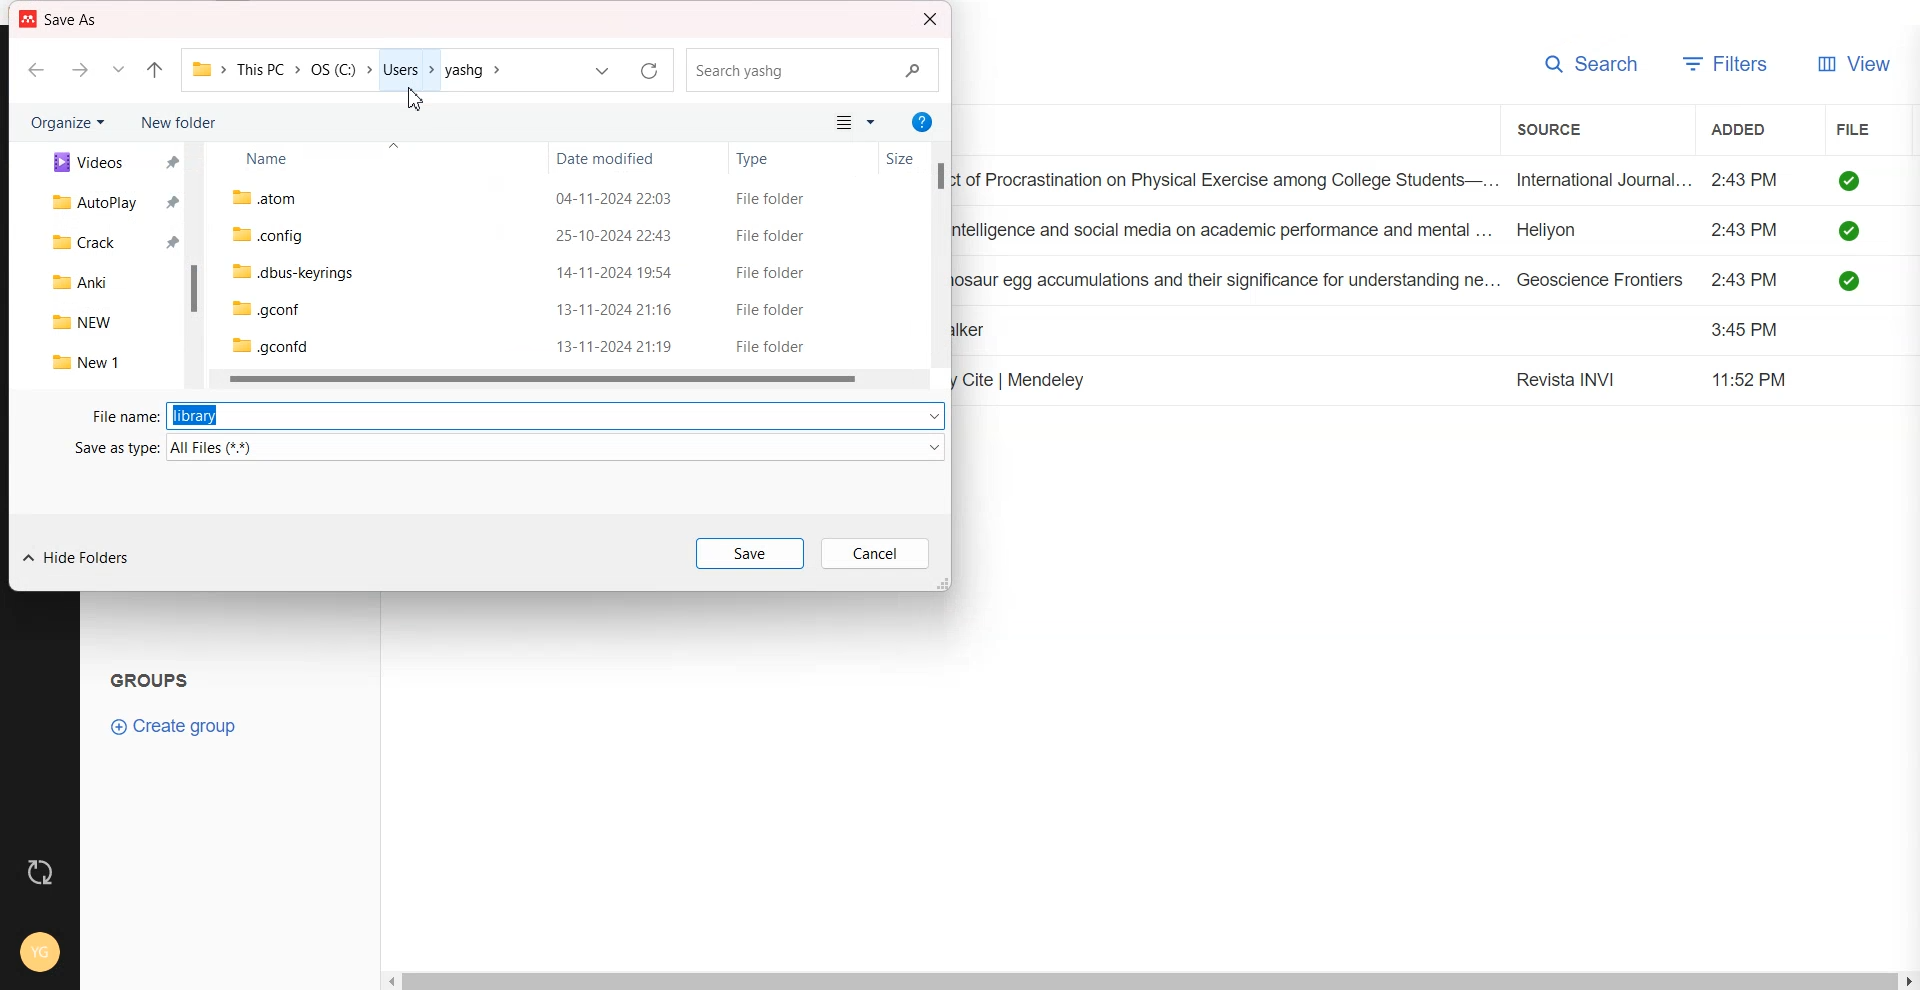 The image size is (1920, 990). What do you see at coordinates (113, 322) in the screenshot?
I see `NEW` at bounding box center [113, 322].